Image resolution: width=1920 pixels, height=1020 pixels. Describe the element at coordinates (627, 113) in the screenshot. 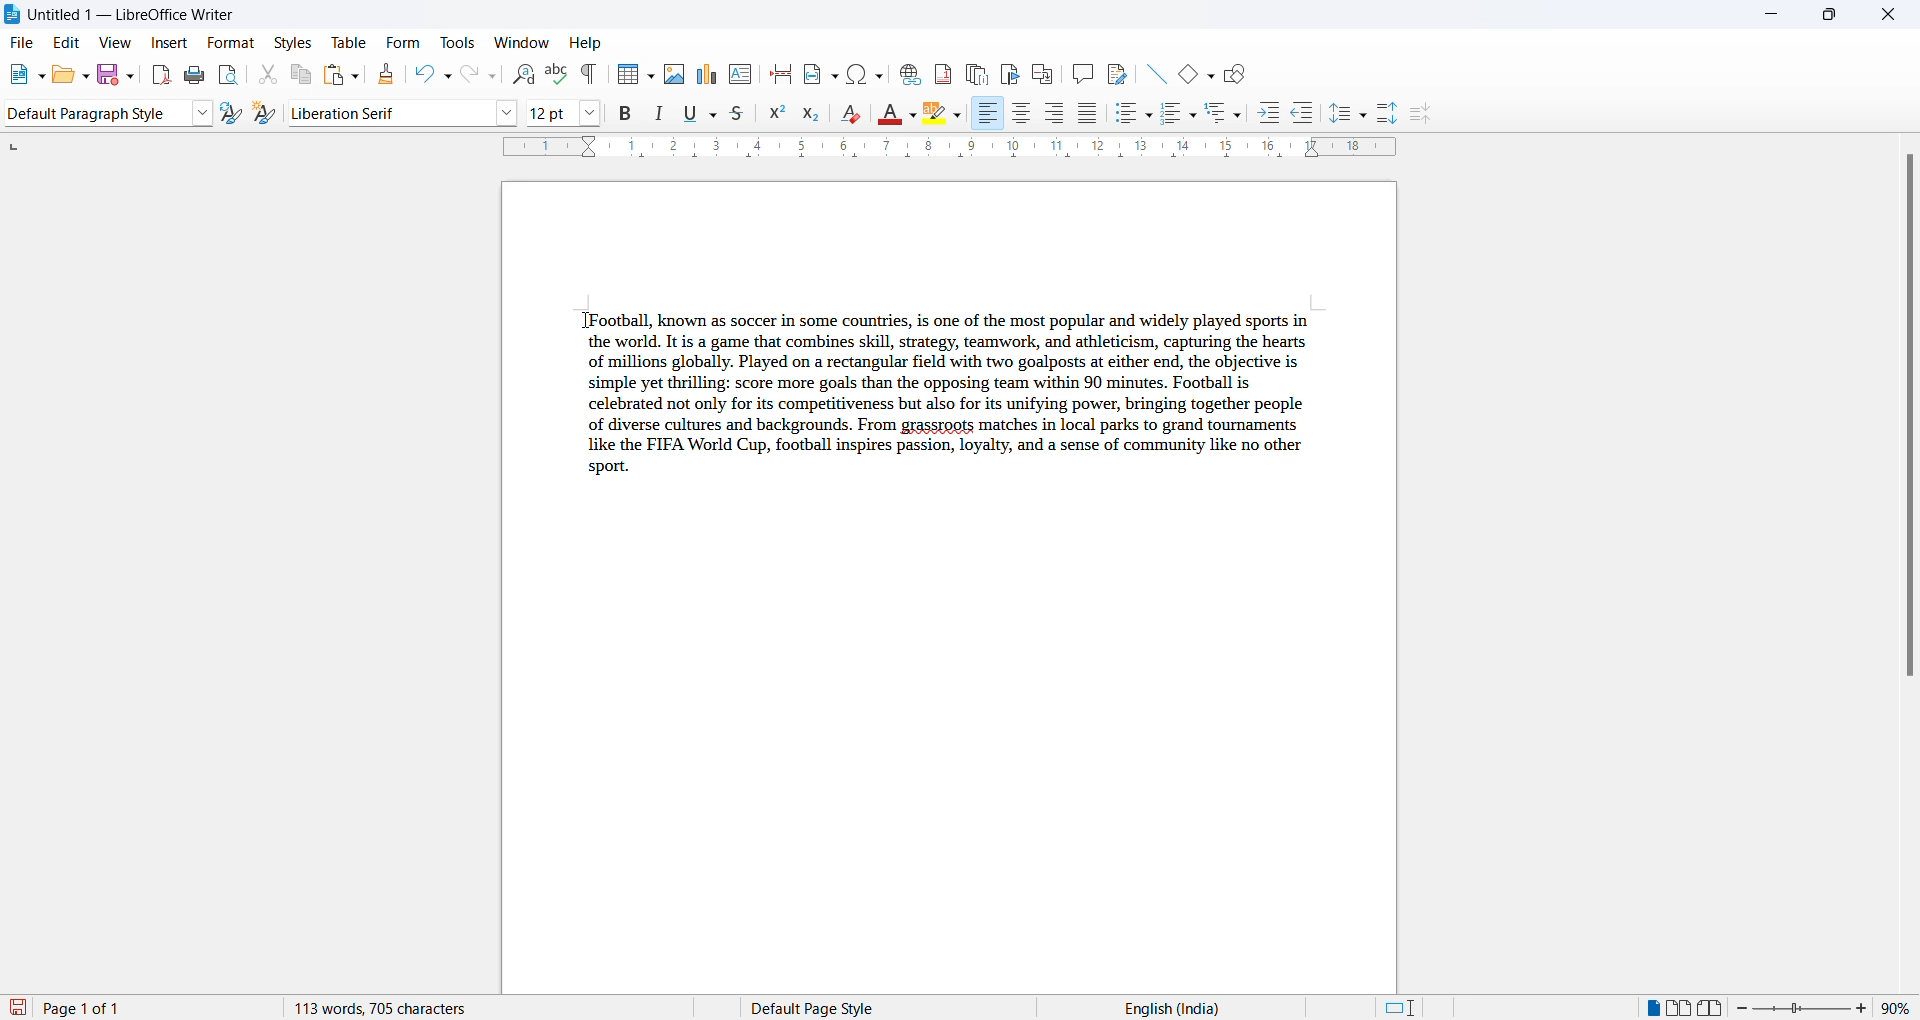

I see `bold` at that location.